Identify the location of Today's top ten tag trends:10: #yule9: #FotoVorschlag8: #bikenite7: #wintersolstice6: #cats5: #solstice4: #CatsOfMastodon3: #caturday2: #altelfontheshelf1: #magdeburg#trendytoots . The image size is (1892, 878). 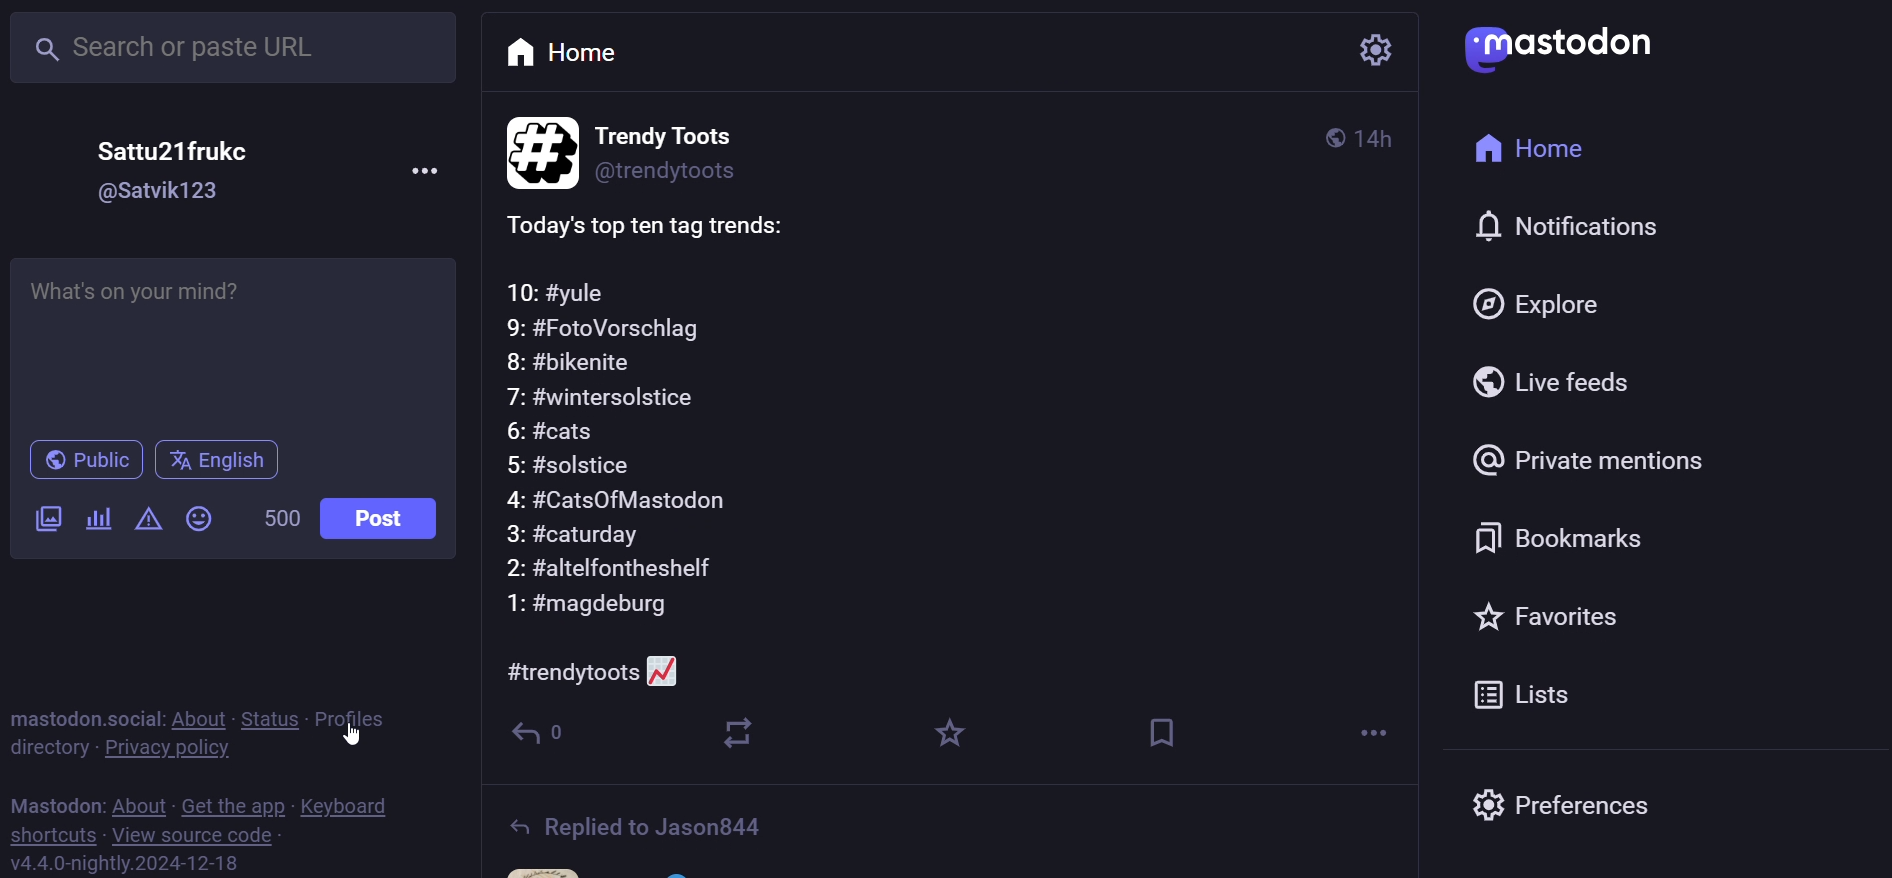
(953, 447).